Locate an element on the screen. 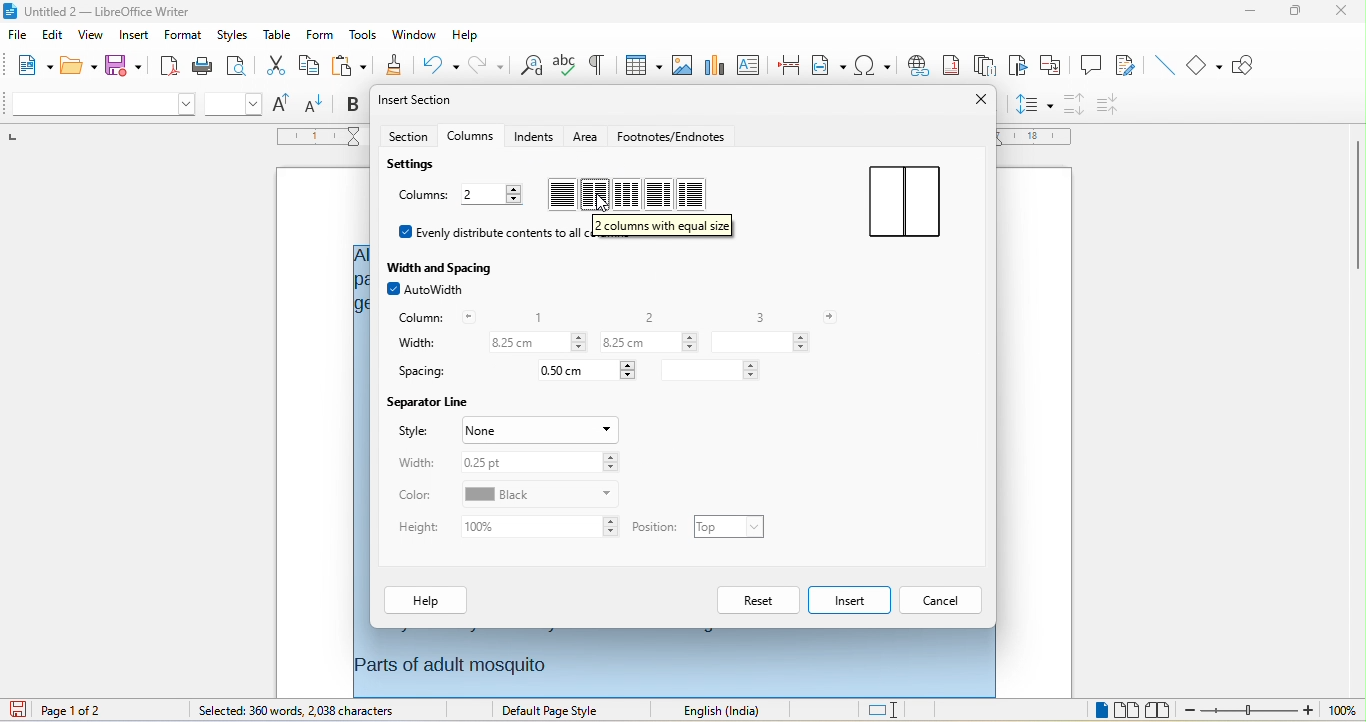 The image size is (1366, 722). table is located at coordinates (641, 64).